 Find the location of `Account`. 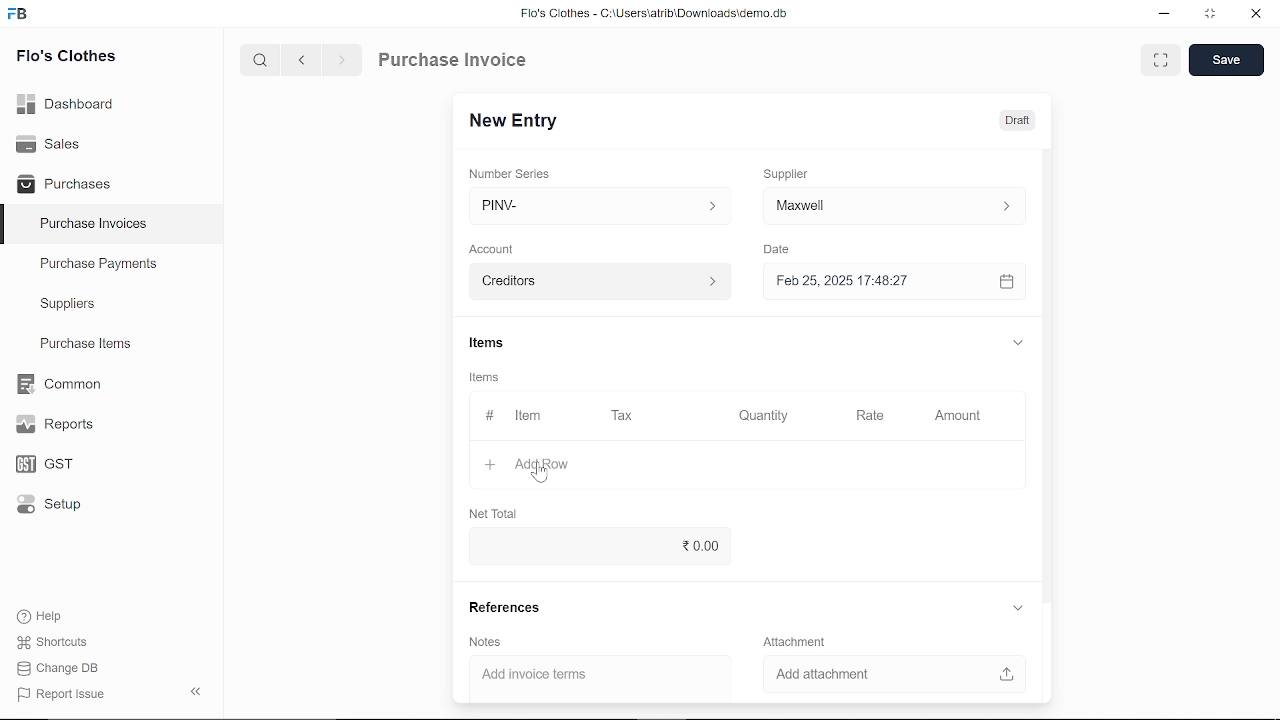

Account is located at coordinates (498, 247).